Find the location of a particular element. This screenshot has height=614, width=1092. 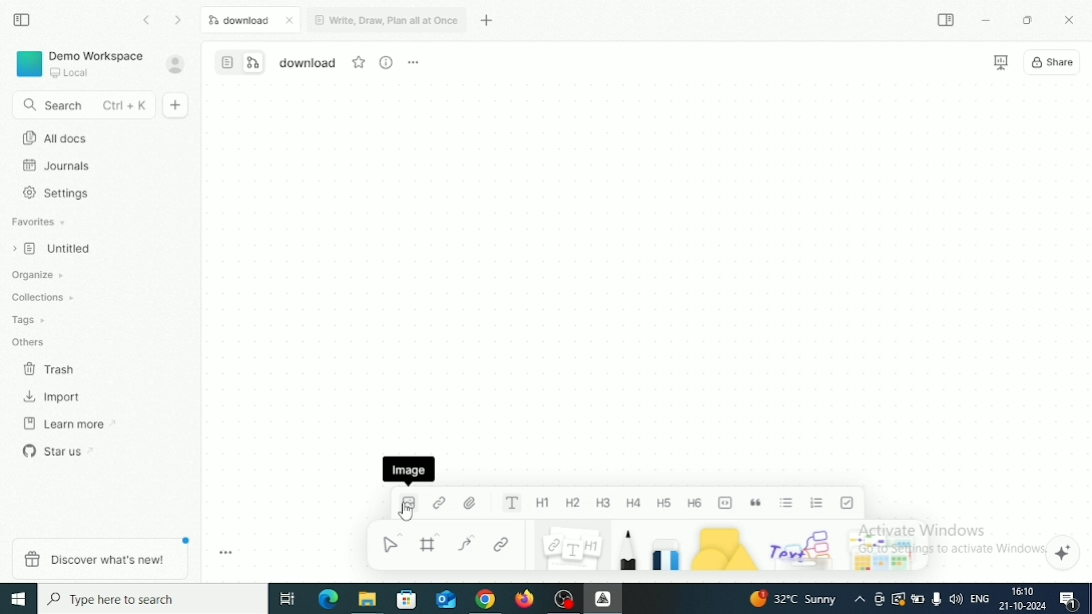

Affine AI is located at coordinates (1064, 552).